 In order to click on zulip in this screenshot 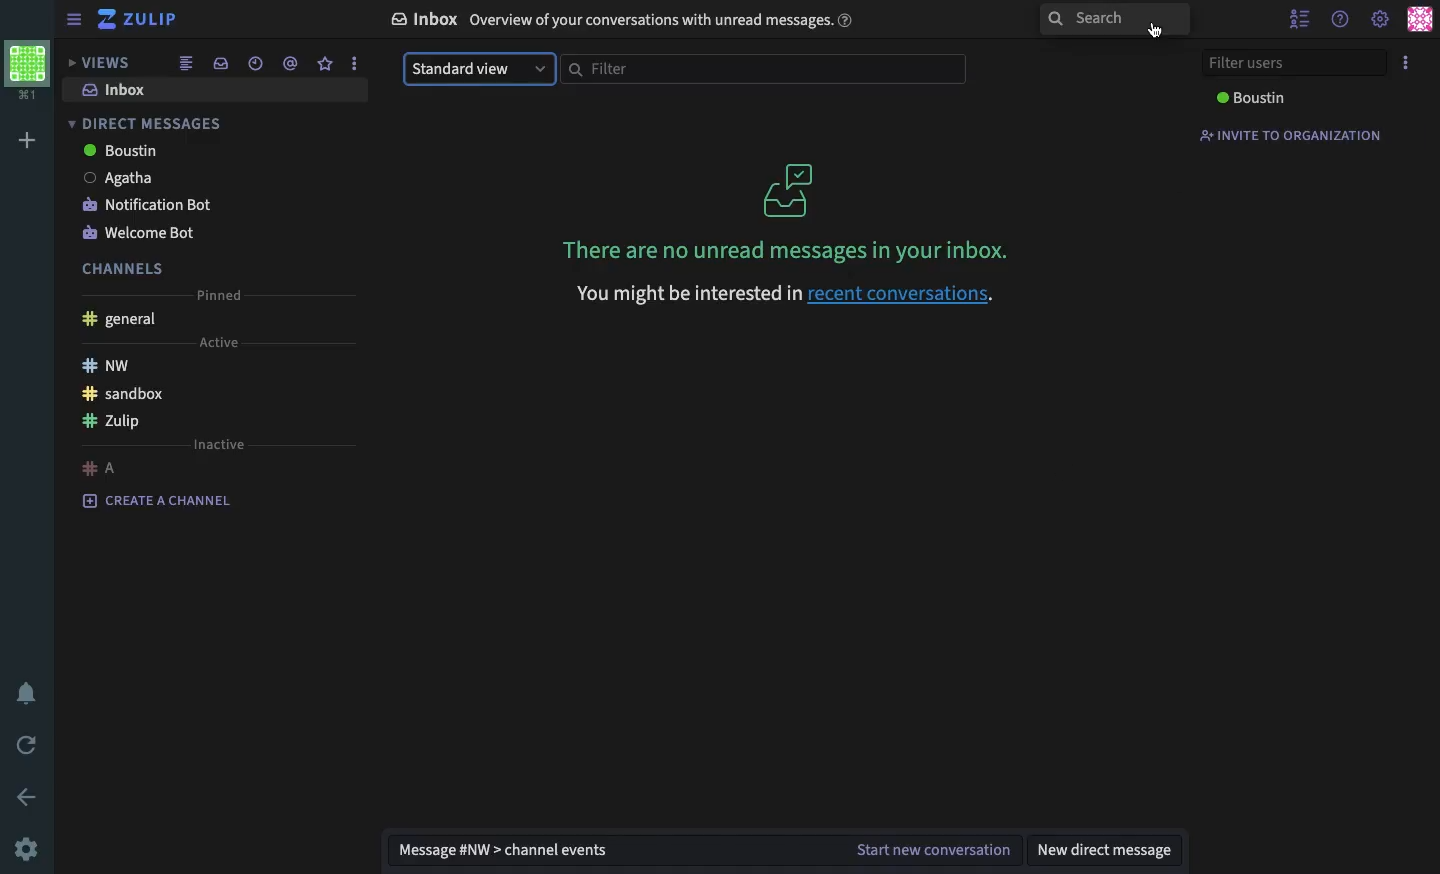, I will do `click(140, 19)`.